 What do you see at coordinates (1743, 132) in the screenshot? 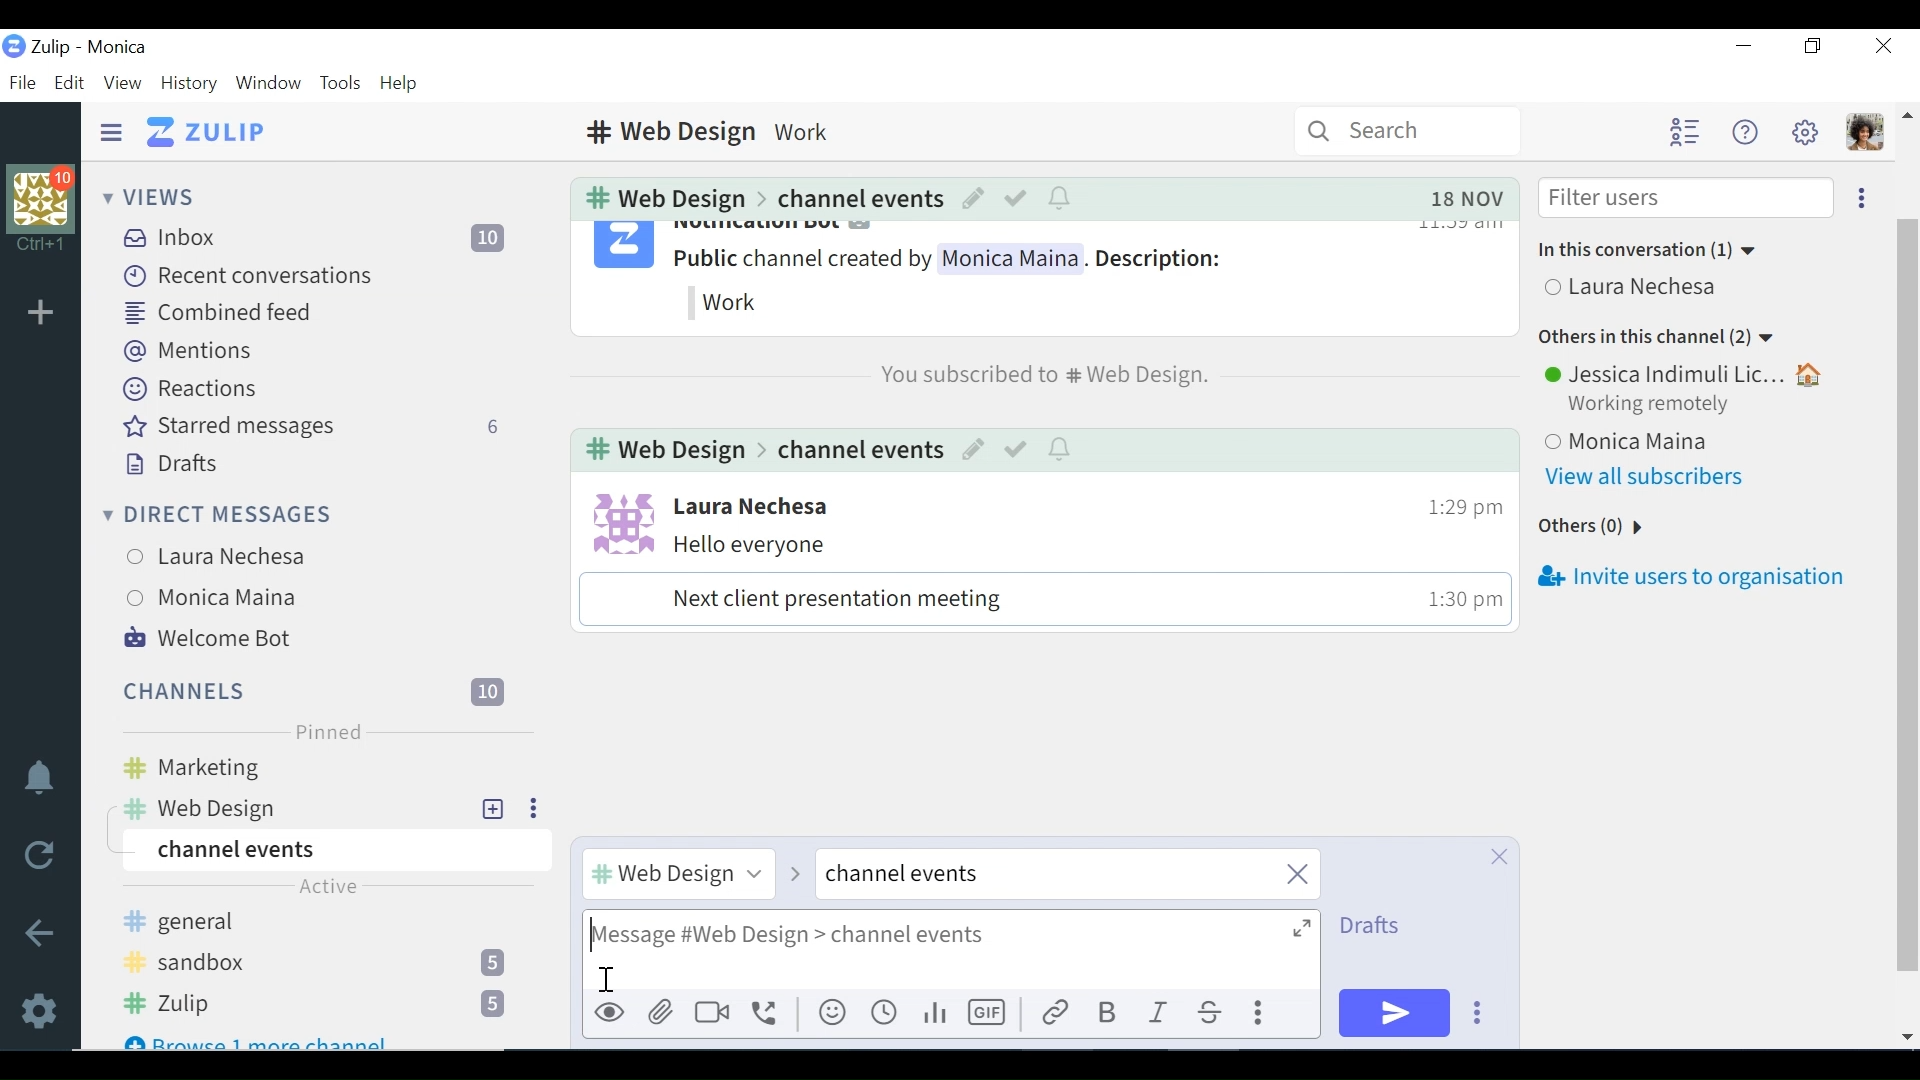
I see `Help menu` at bounding box center [1743, 132].